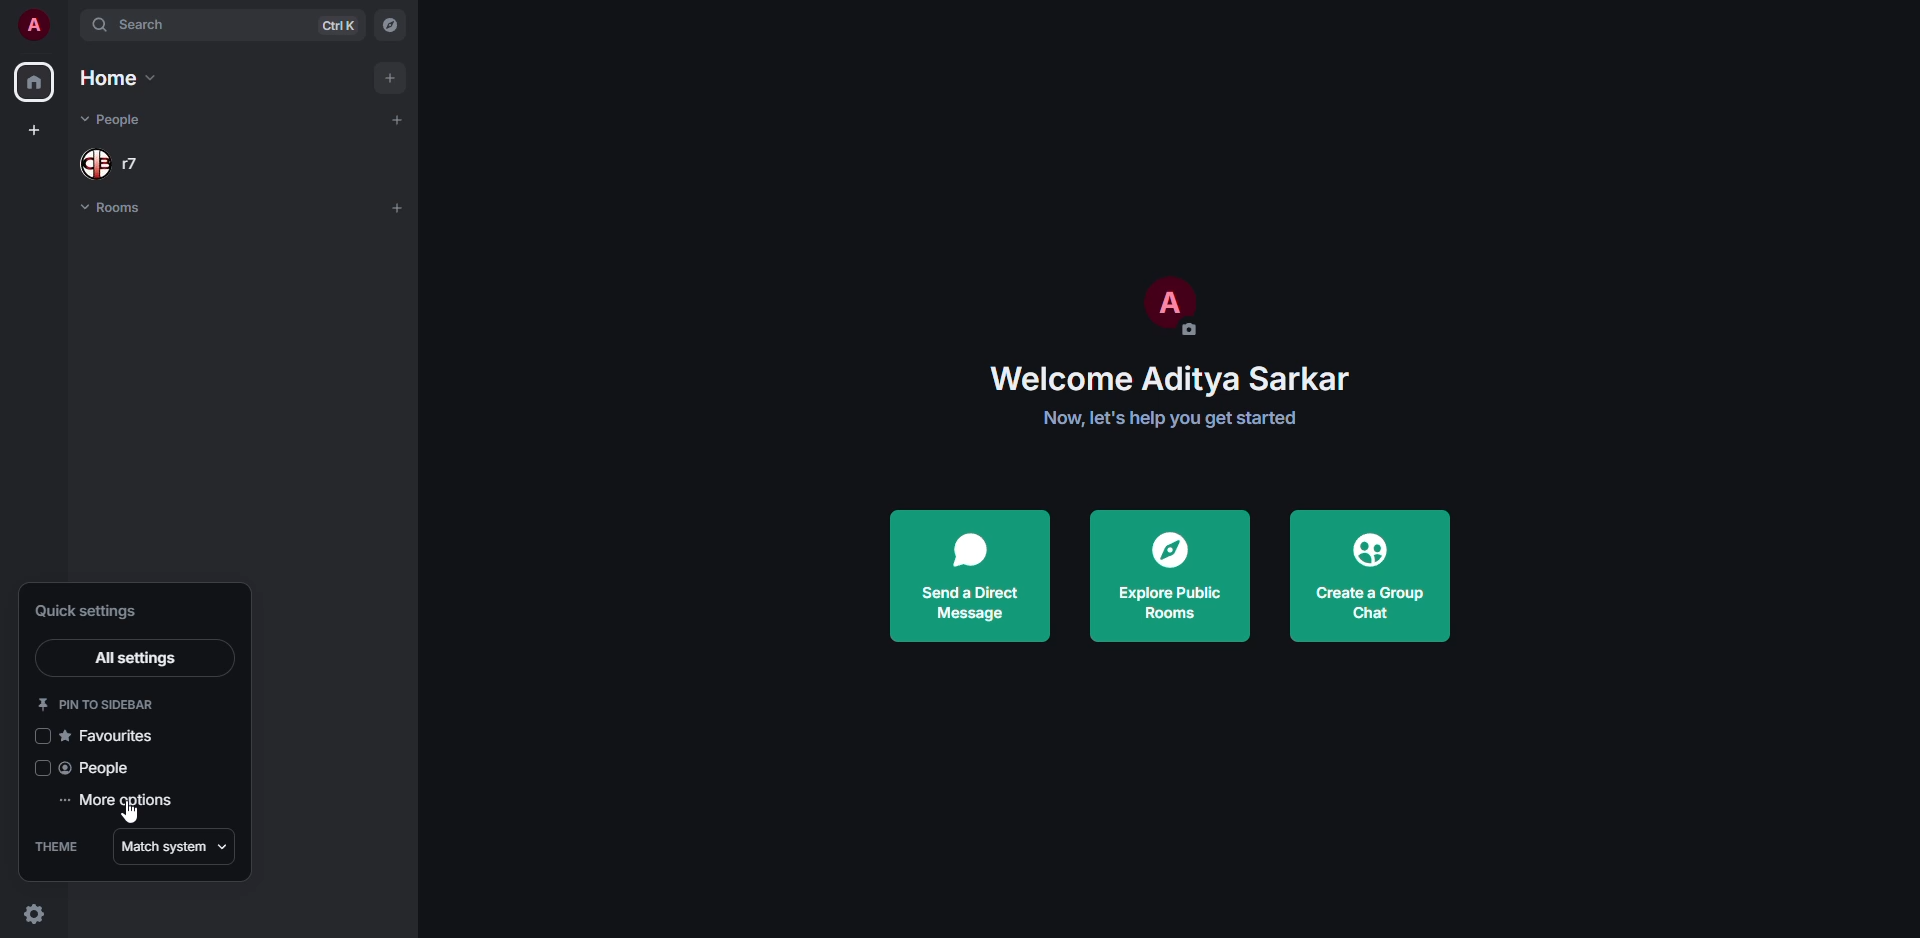 The width and height of the screenshot is (1920, 938). What do you see at coordinates (337, 25) in the screenshot?
I see `ctrl K` at bounding box center [337, 25].